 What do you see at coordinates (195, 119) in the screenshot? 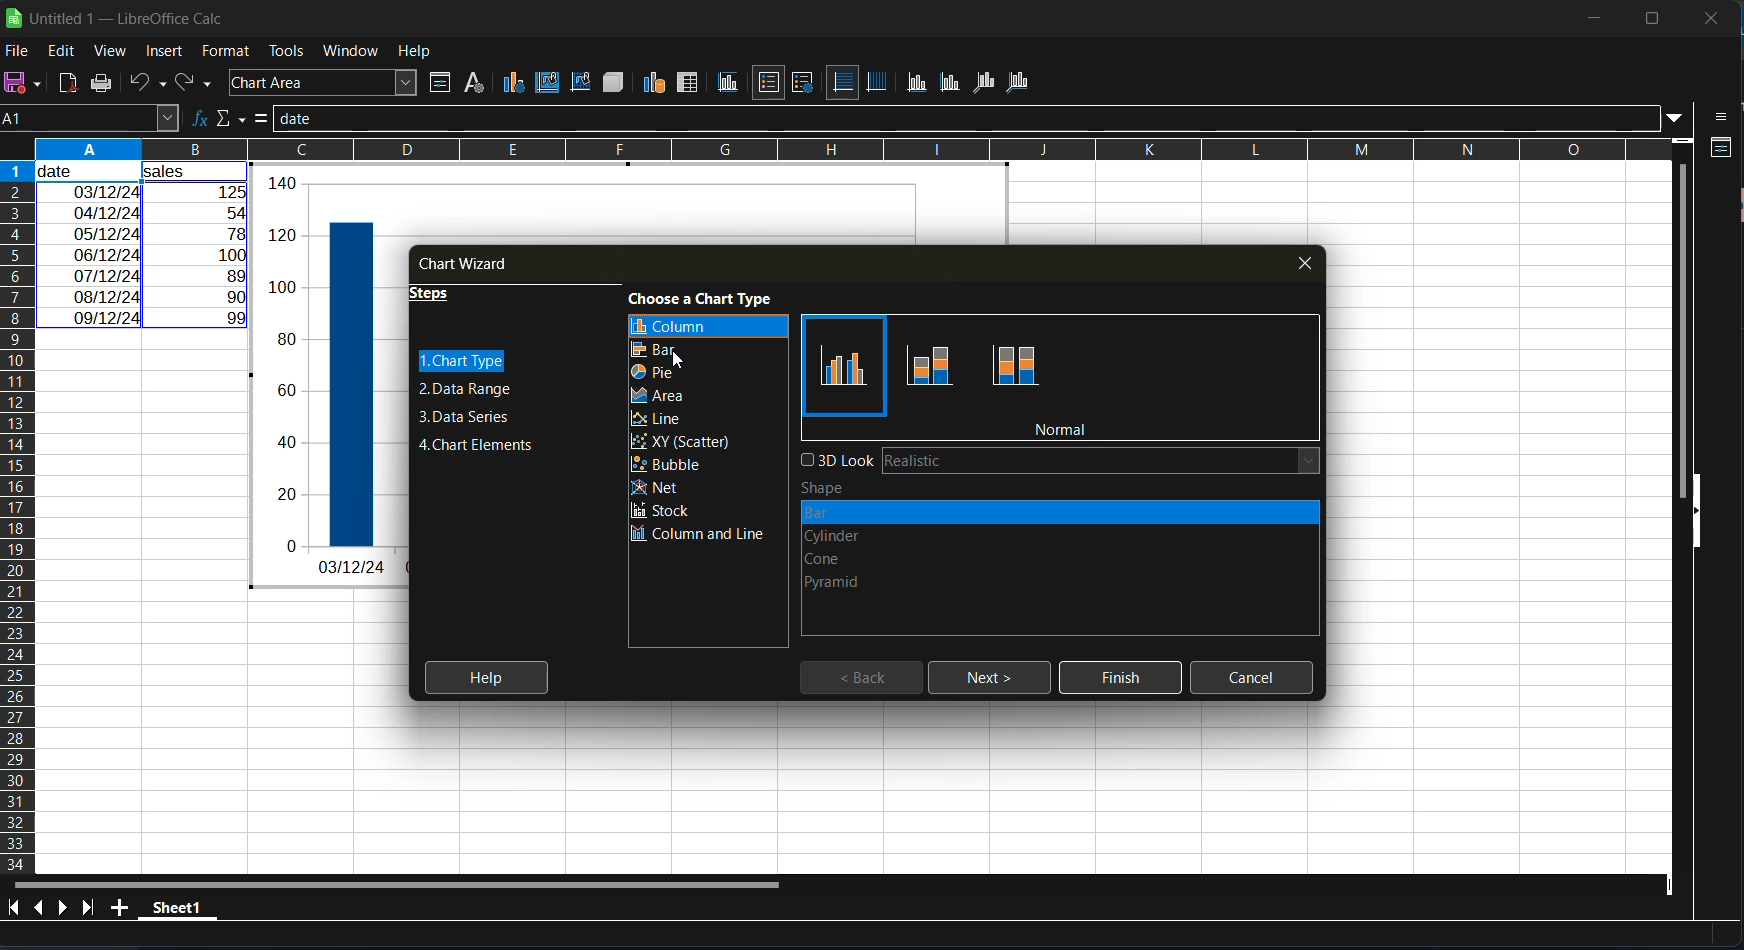
I see `function wizard` at bounding box center [195, 119].